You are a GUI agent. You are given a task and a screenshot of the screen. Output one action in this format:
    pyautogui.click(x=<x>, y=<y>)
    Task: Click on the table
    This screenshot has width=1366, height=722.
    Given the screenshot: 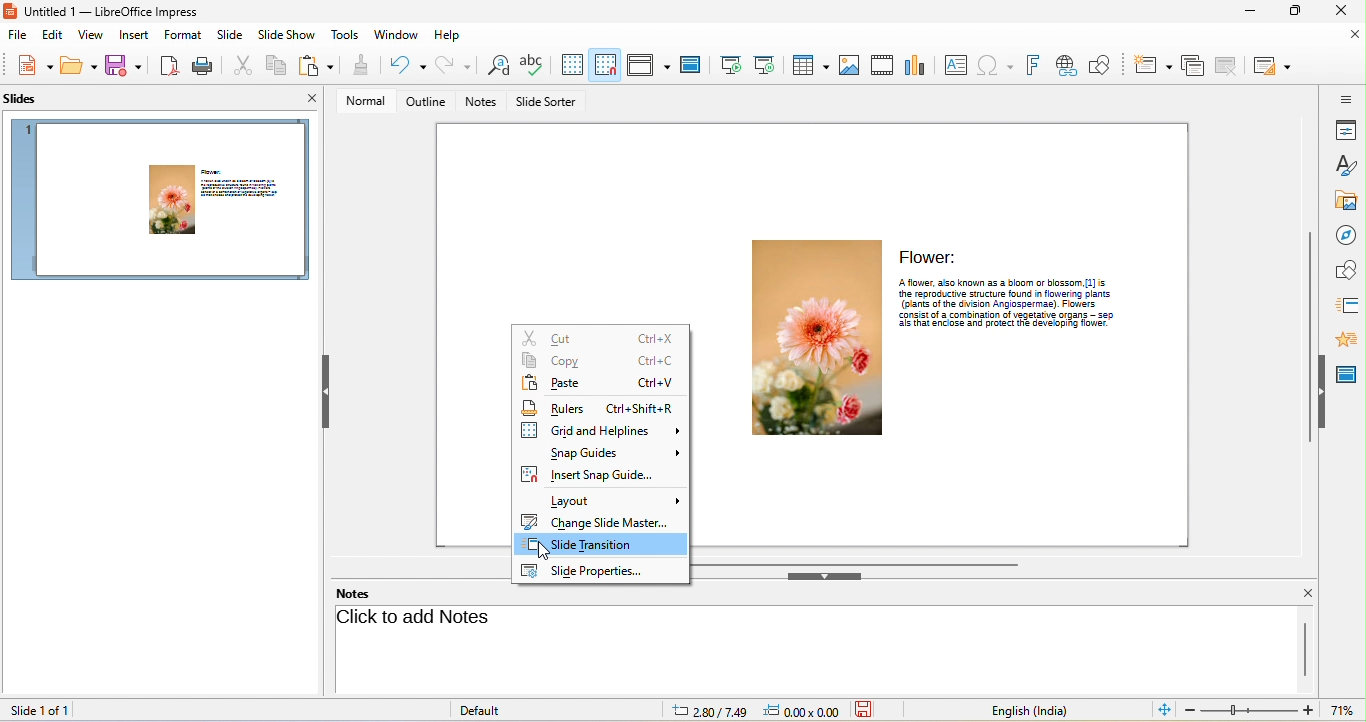 What is the action you would take?
    pyautogui.click(x=807, y=65)
    